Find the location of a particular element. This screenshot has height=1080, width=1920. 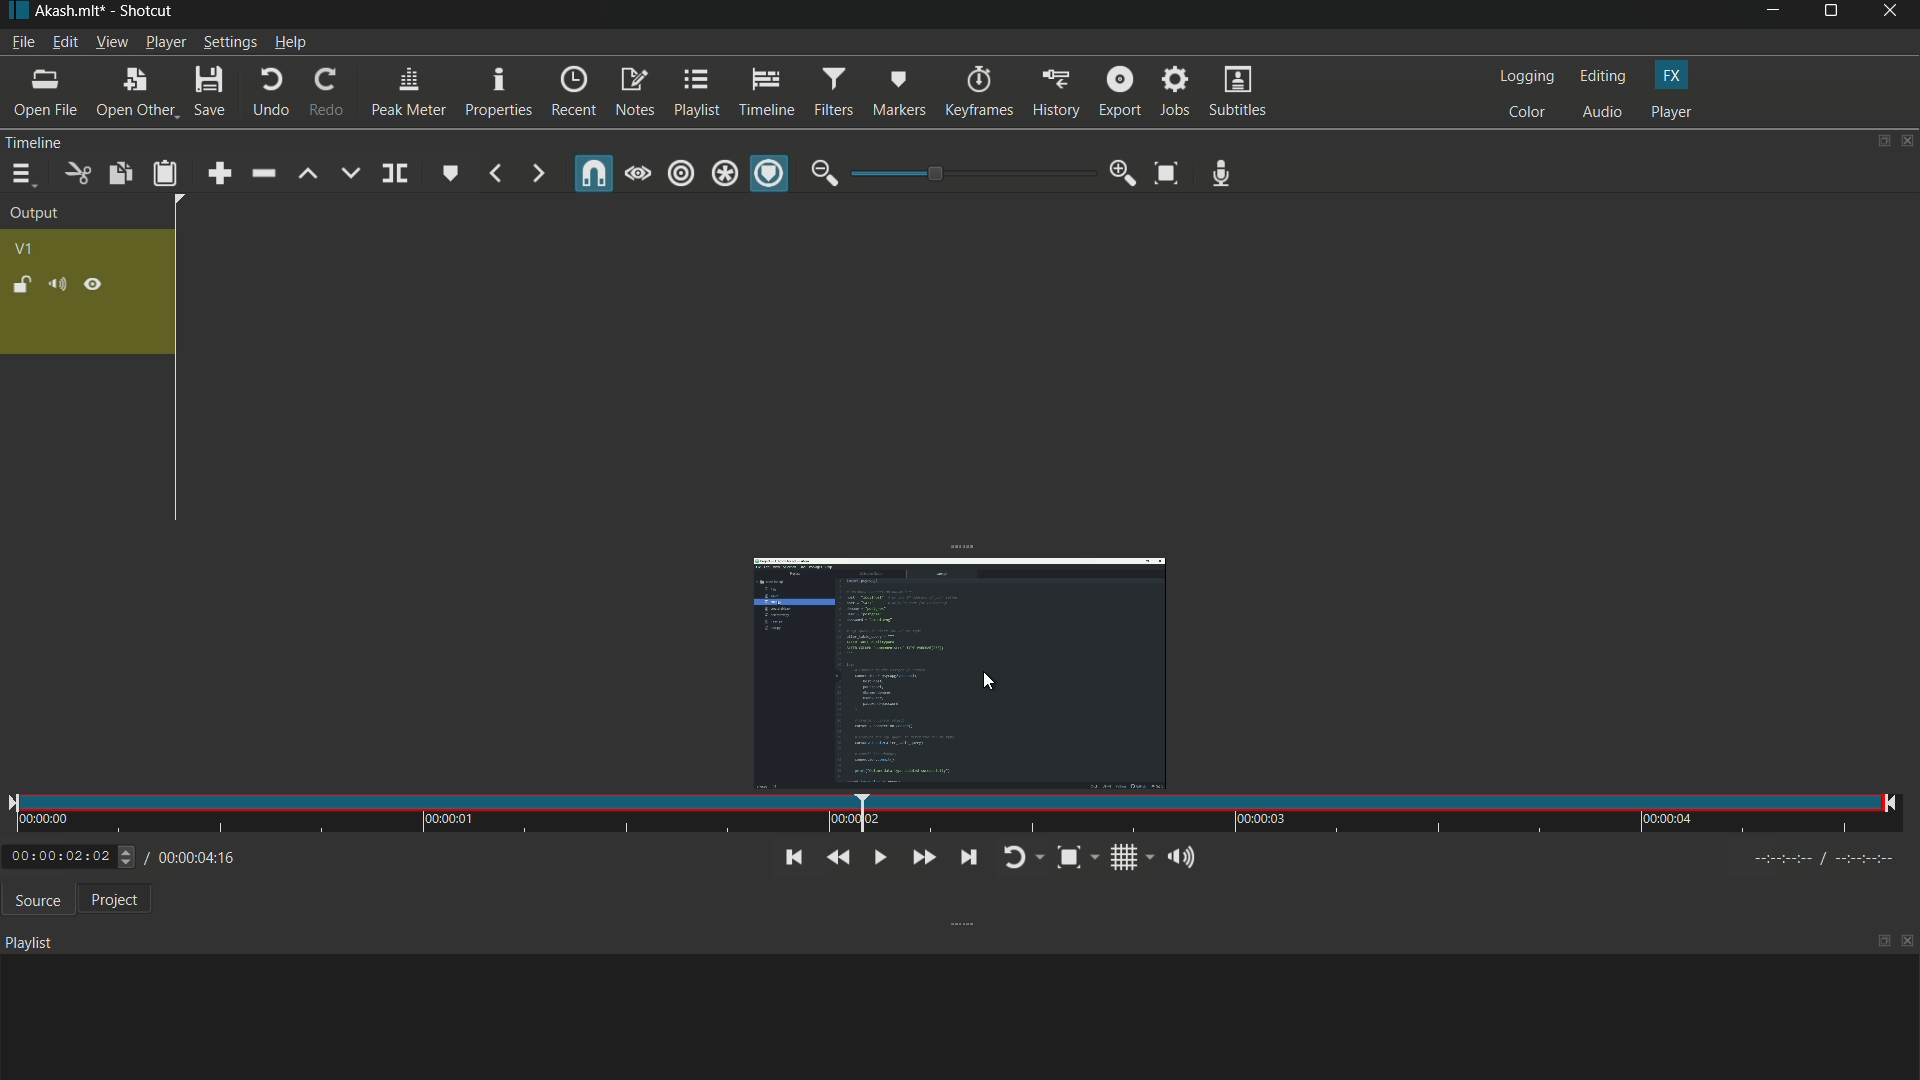

app icon is located at coordinates (15, 12).